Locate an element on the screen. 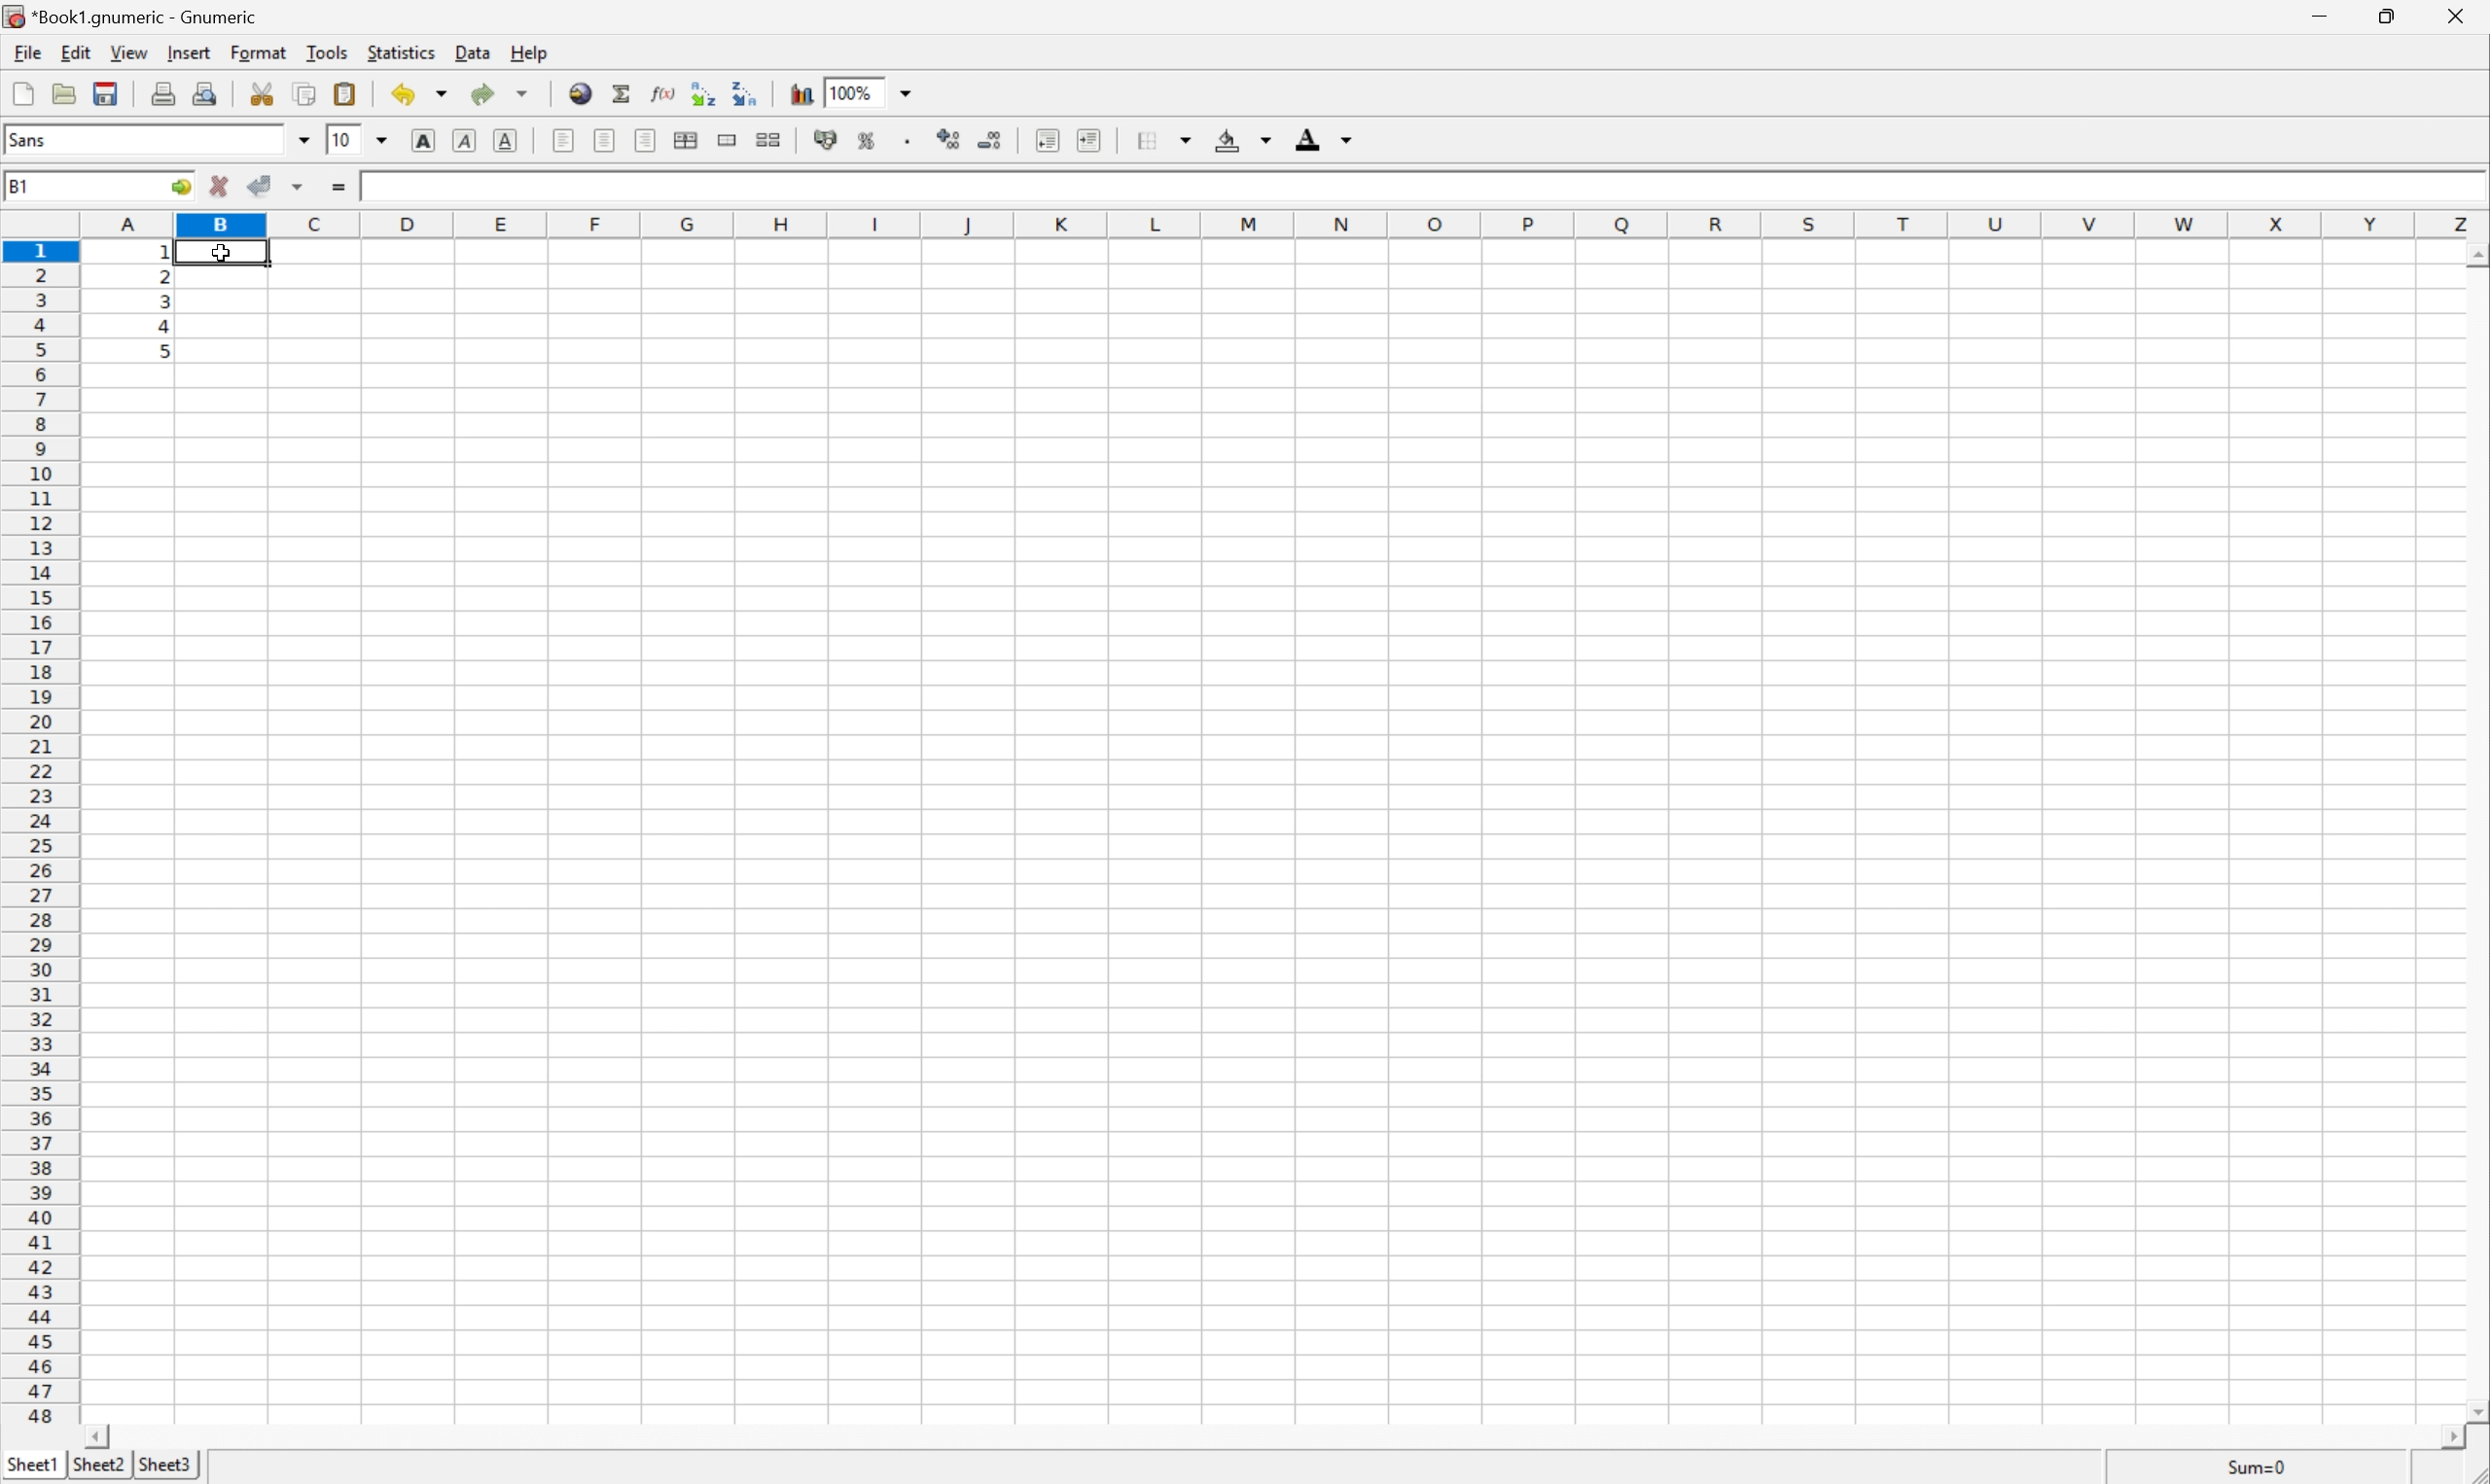 The width and height of the screenshot is (2490, 1484). Redo is located at coordinates (509, 92).